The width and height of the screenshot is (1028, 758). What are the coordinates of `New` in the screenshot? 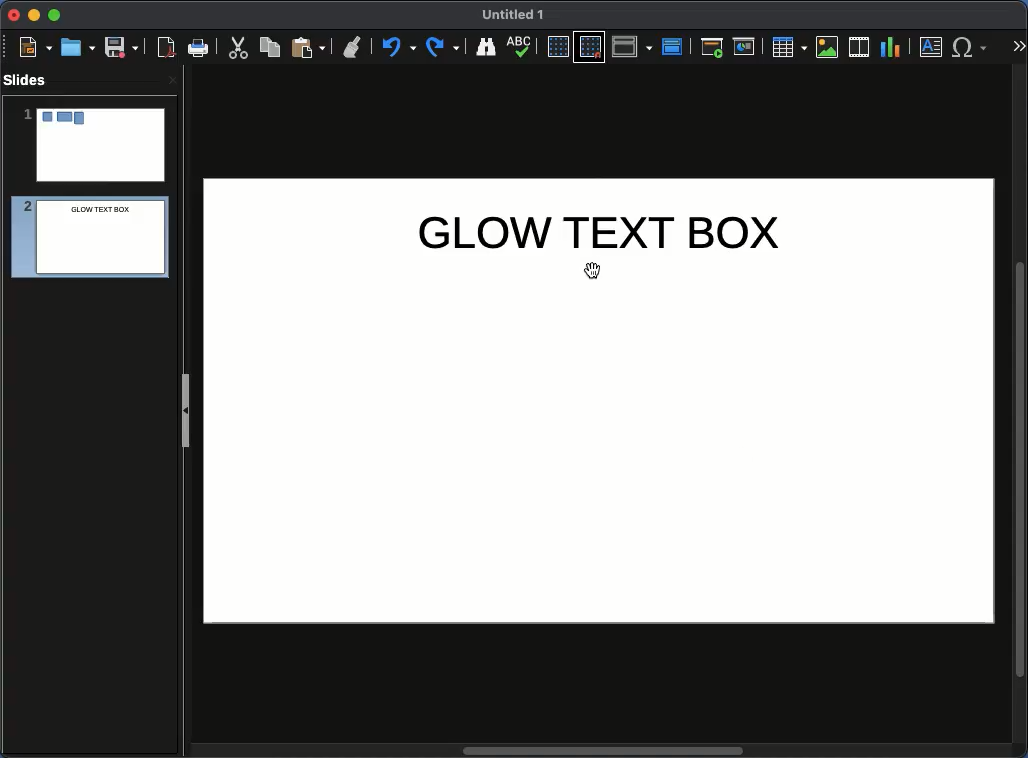 It's located at (35, 46).